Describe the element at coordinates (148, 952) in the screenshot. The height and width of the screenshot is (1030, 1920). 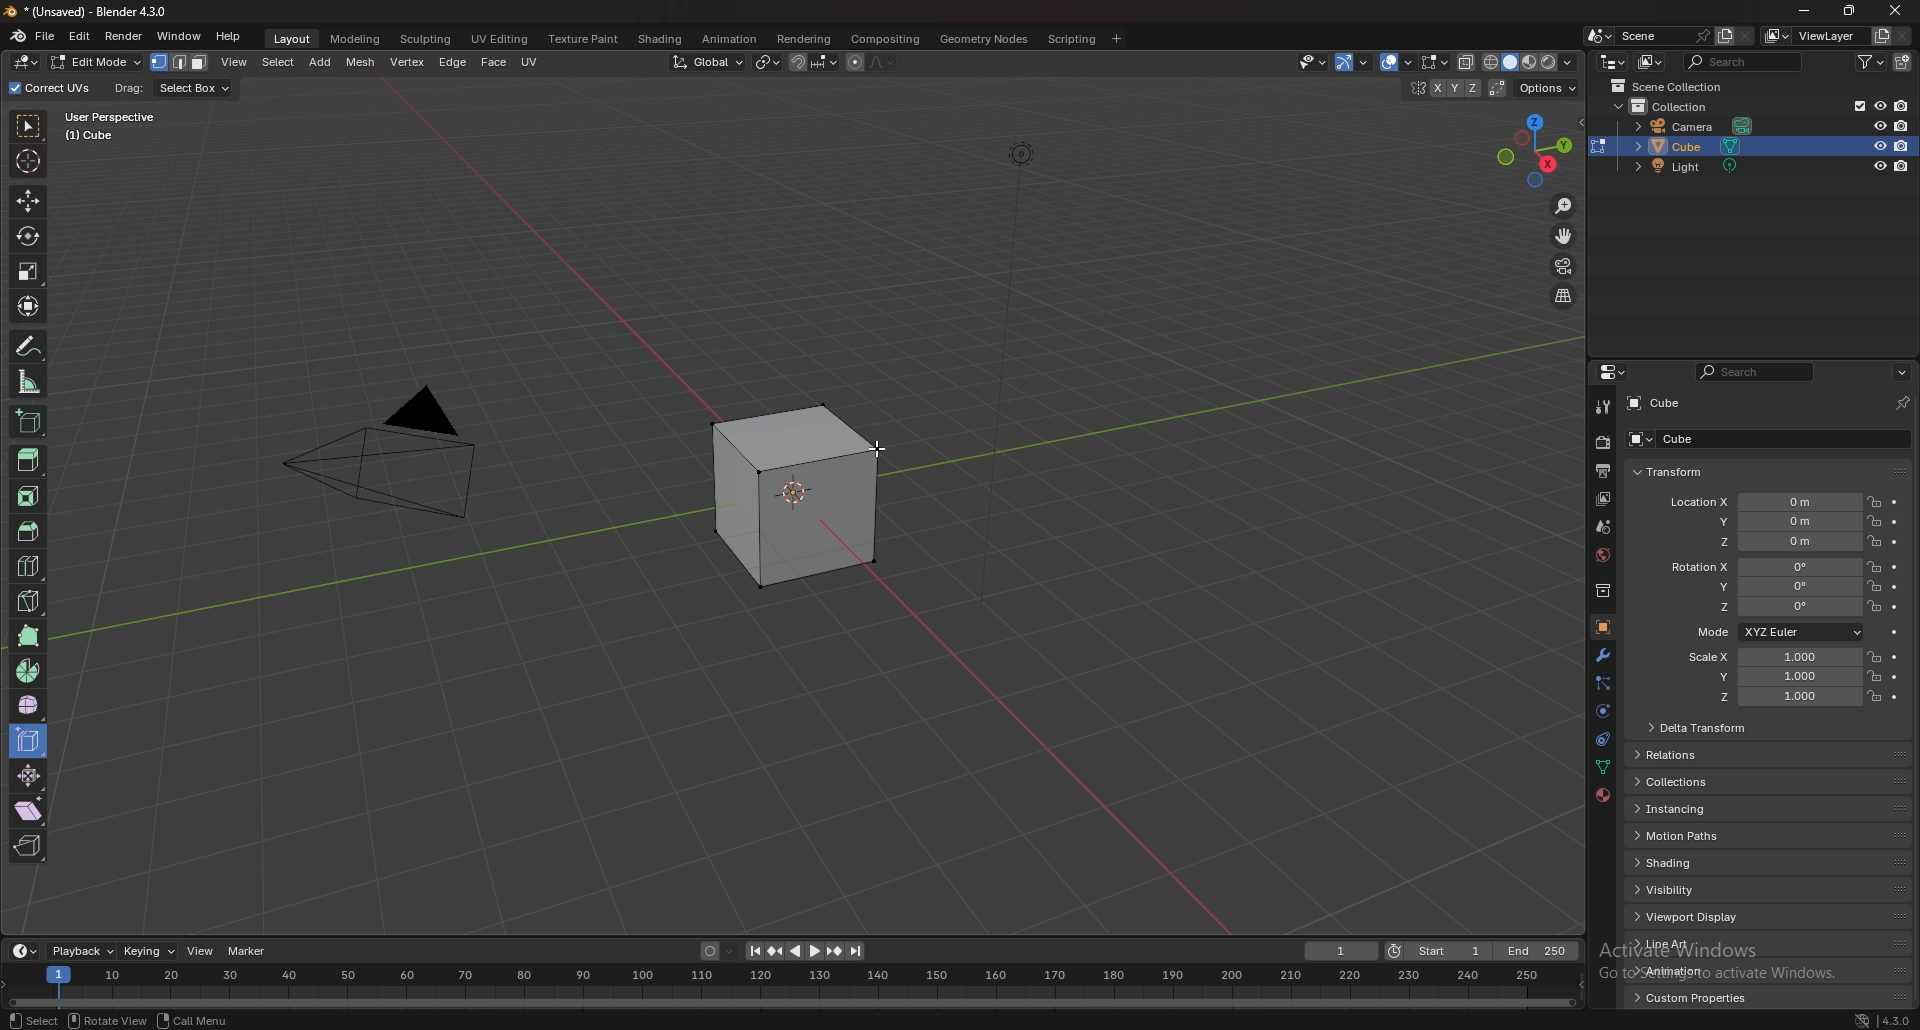
I see `keying` at that location.